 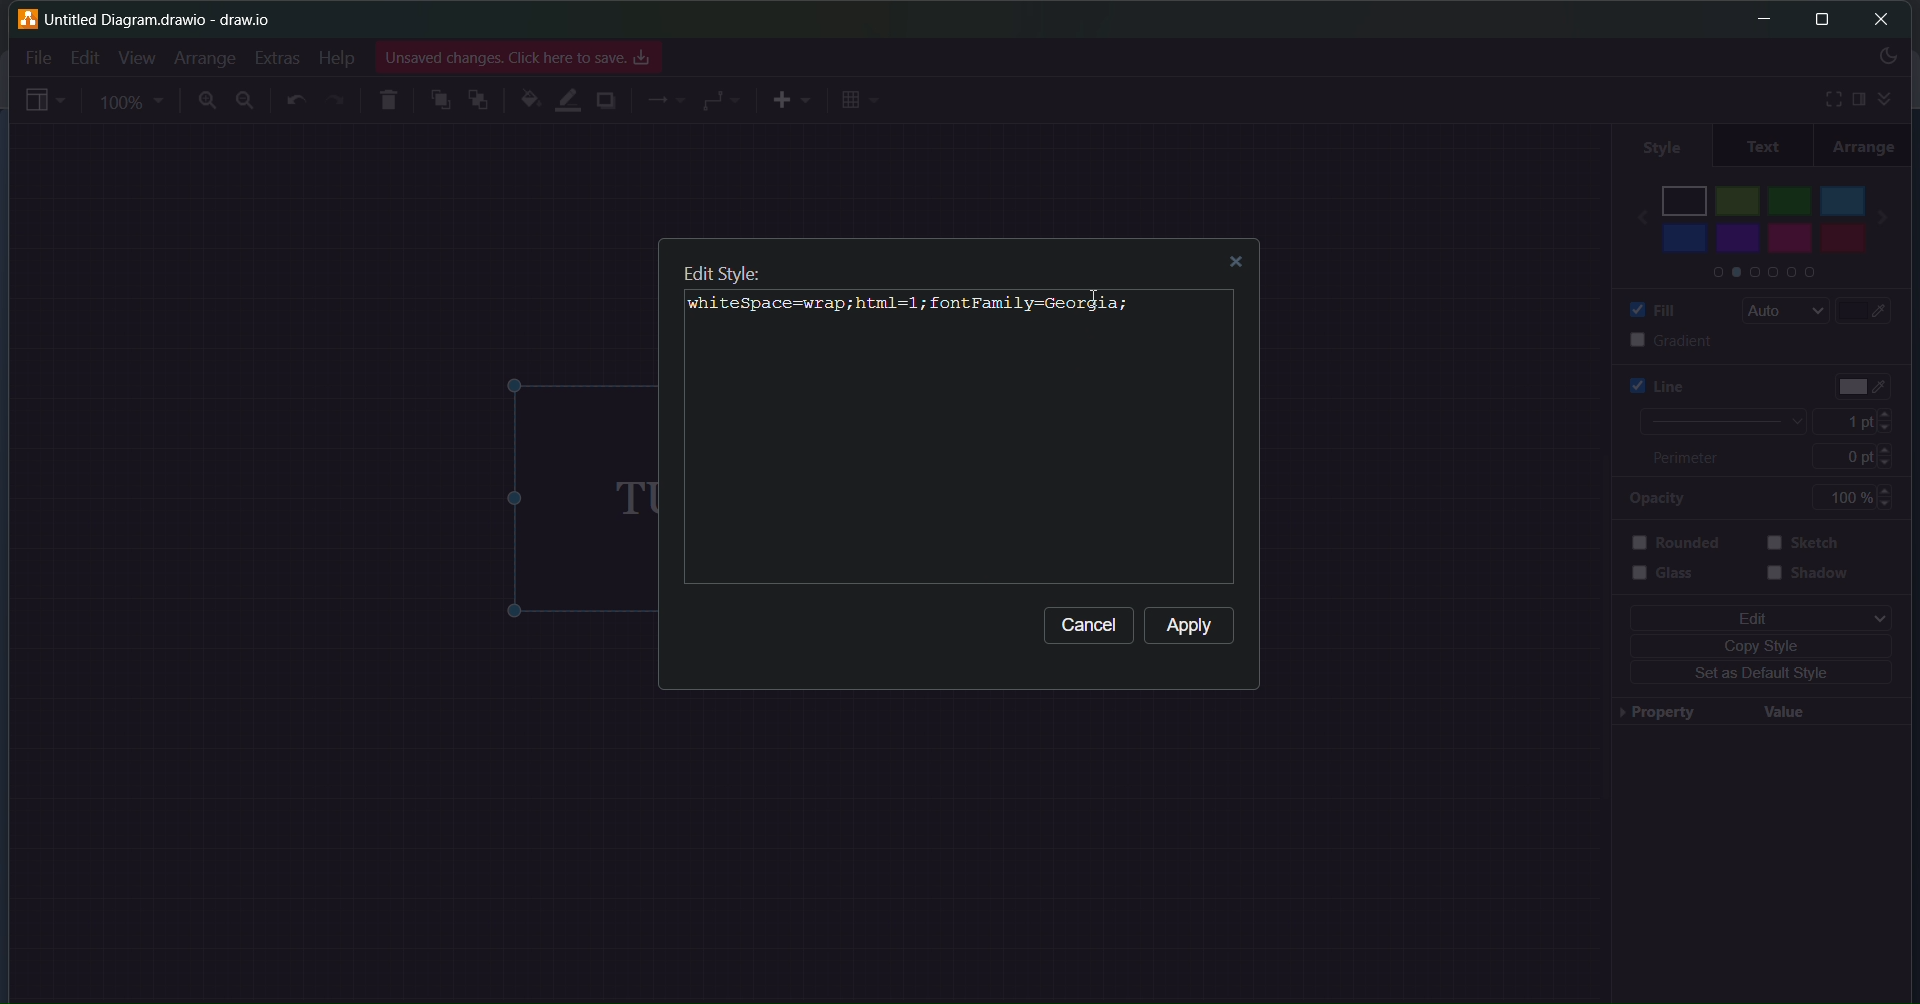 I want to click on gradient, so click(x=1652, y=340).